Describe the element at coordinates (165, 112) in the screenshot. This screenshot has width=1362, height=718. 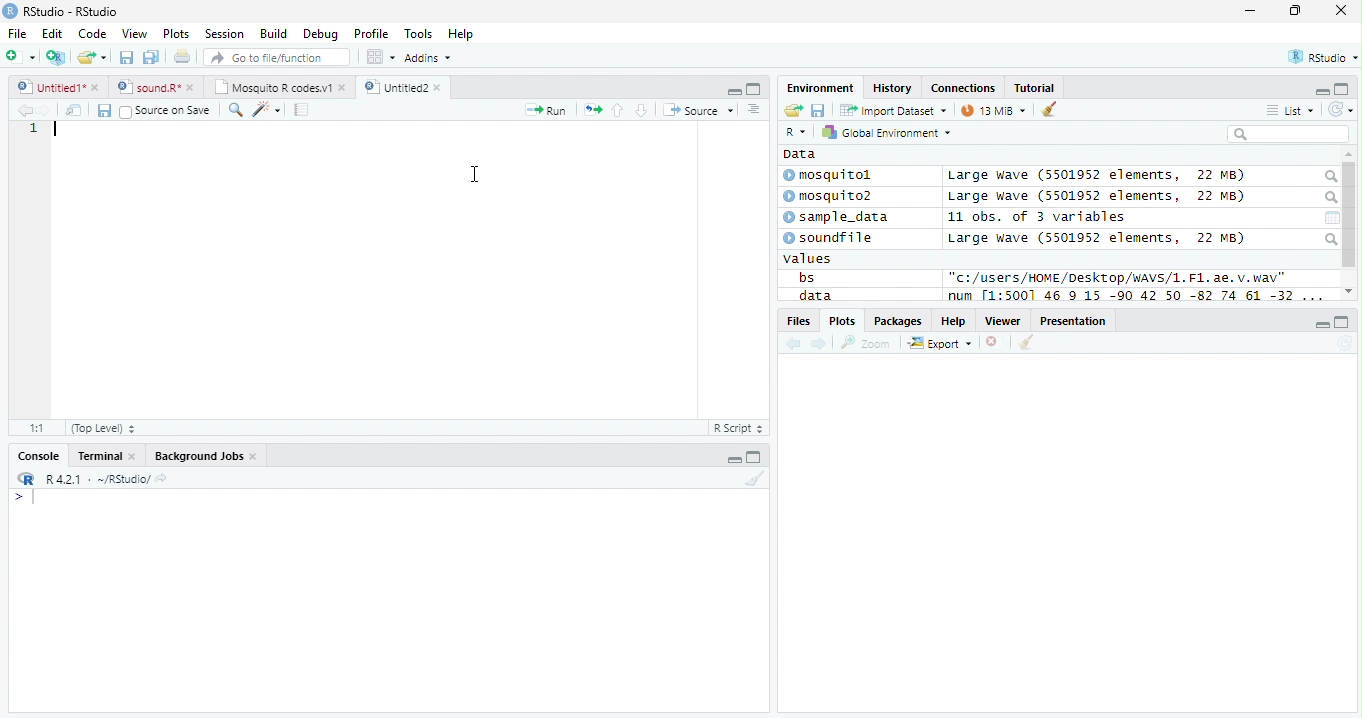
I see `Source on save` at that location.